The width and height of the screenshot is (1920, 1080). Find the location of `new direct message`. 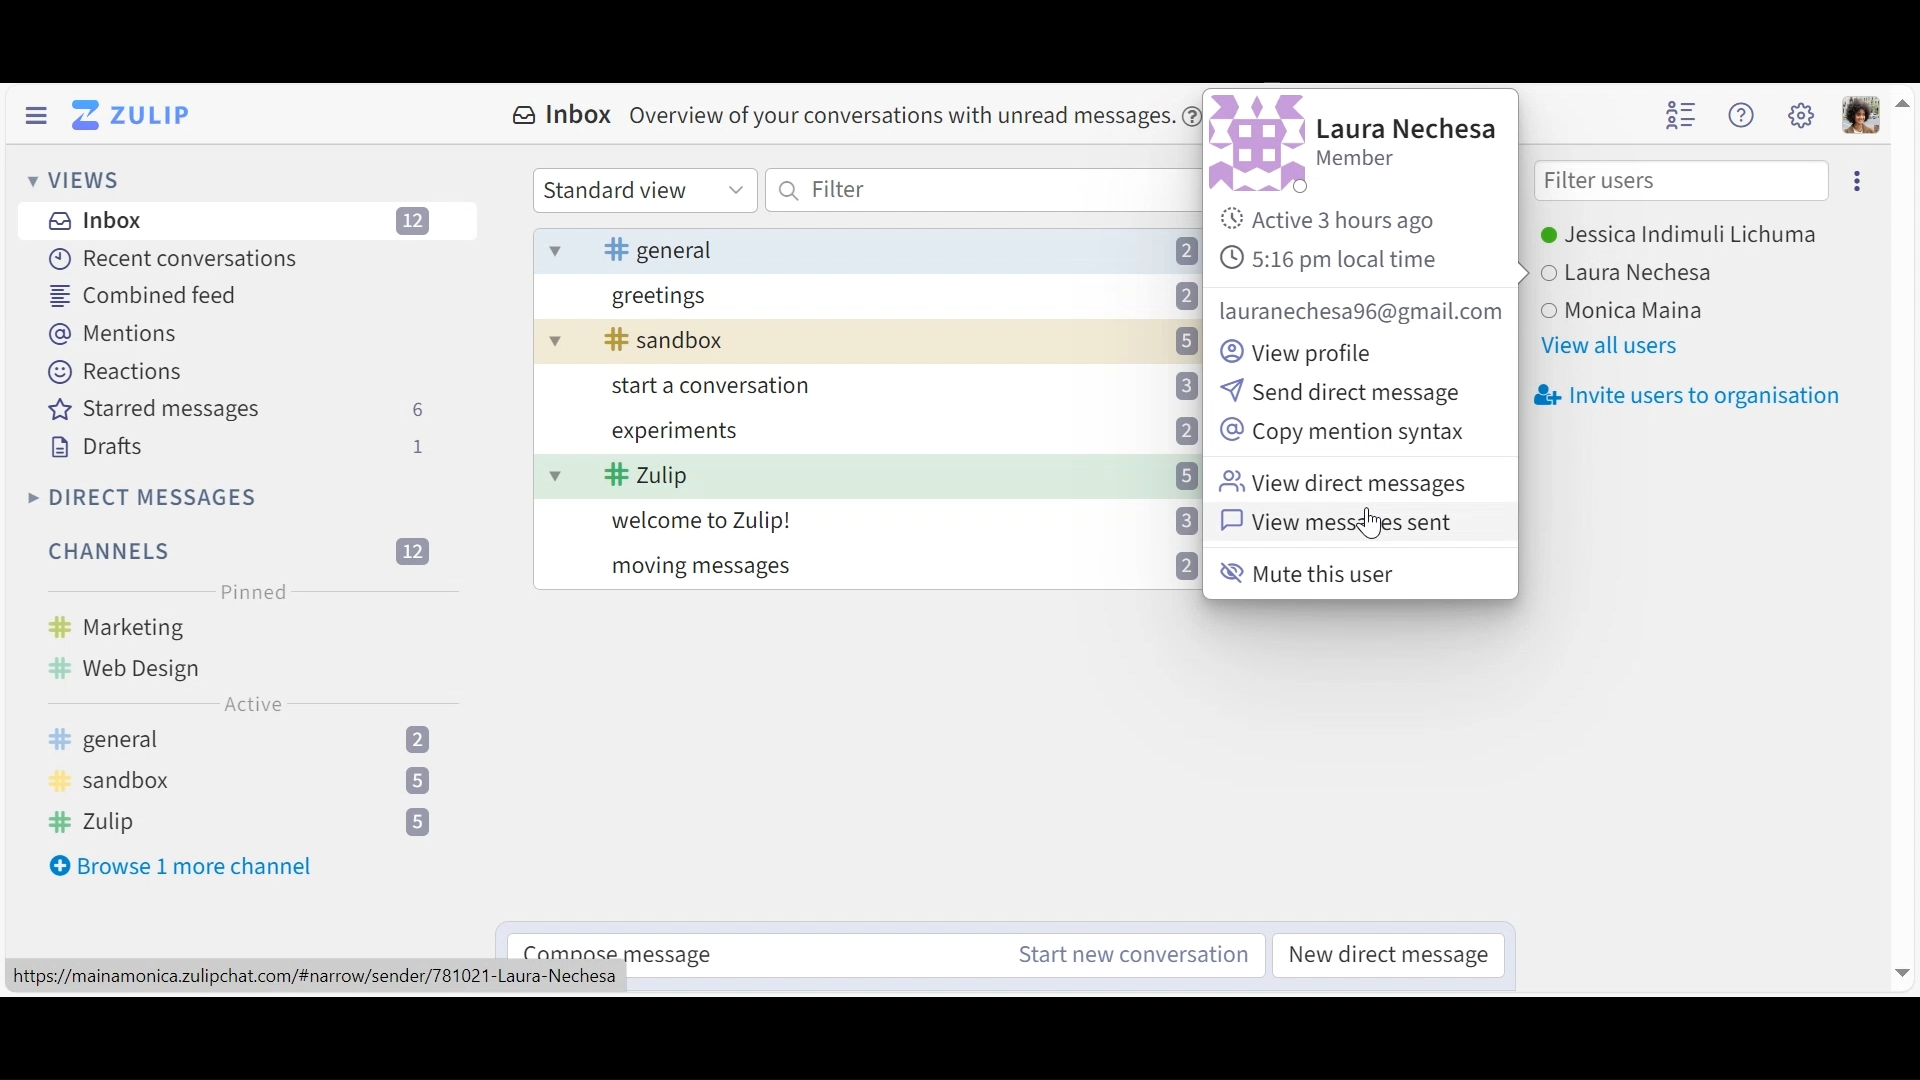

new direct message is located at coordinates (1391, 956).